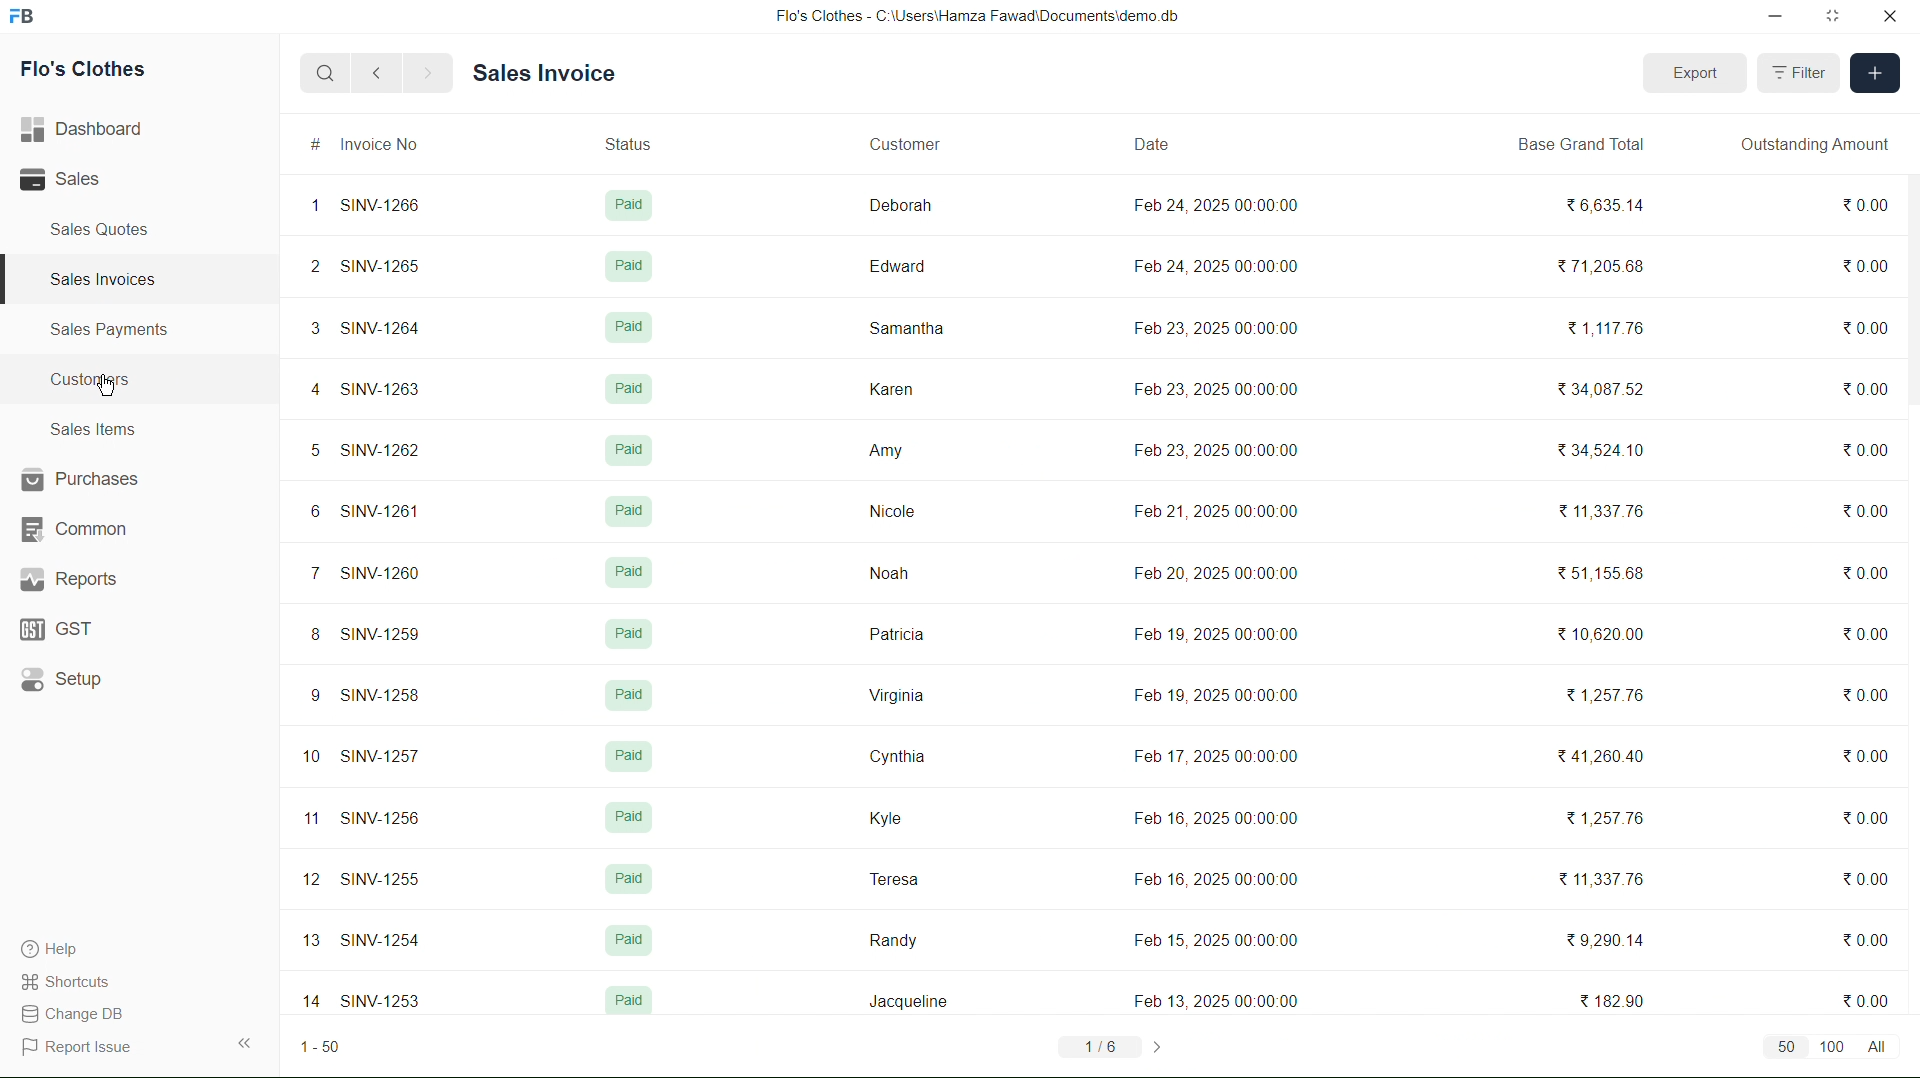 The image size is (1920, 1078). I want to click on SINV-1260, so click(380, 568).